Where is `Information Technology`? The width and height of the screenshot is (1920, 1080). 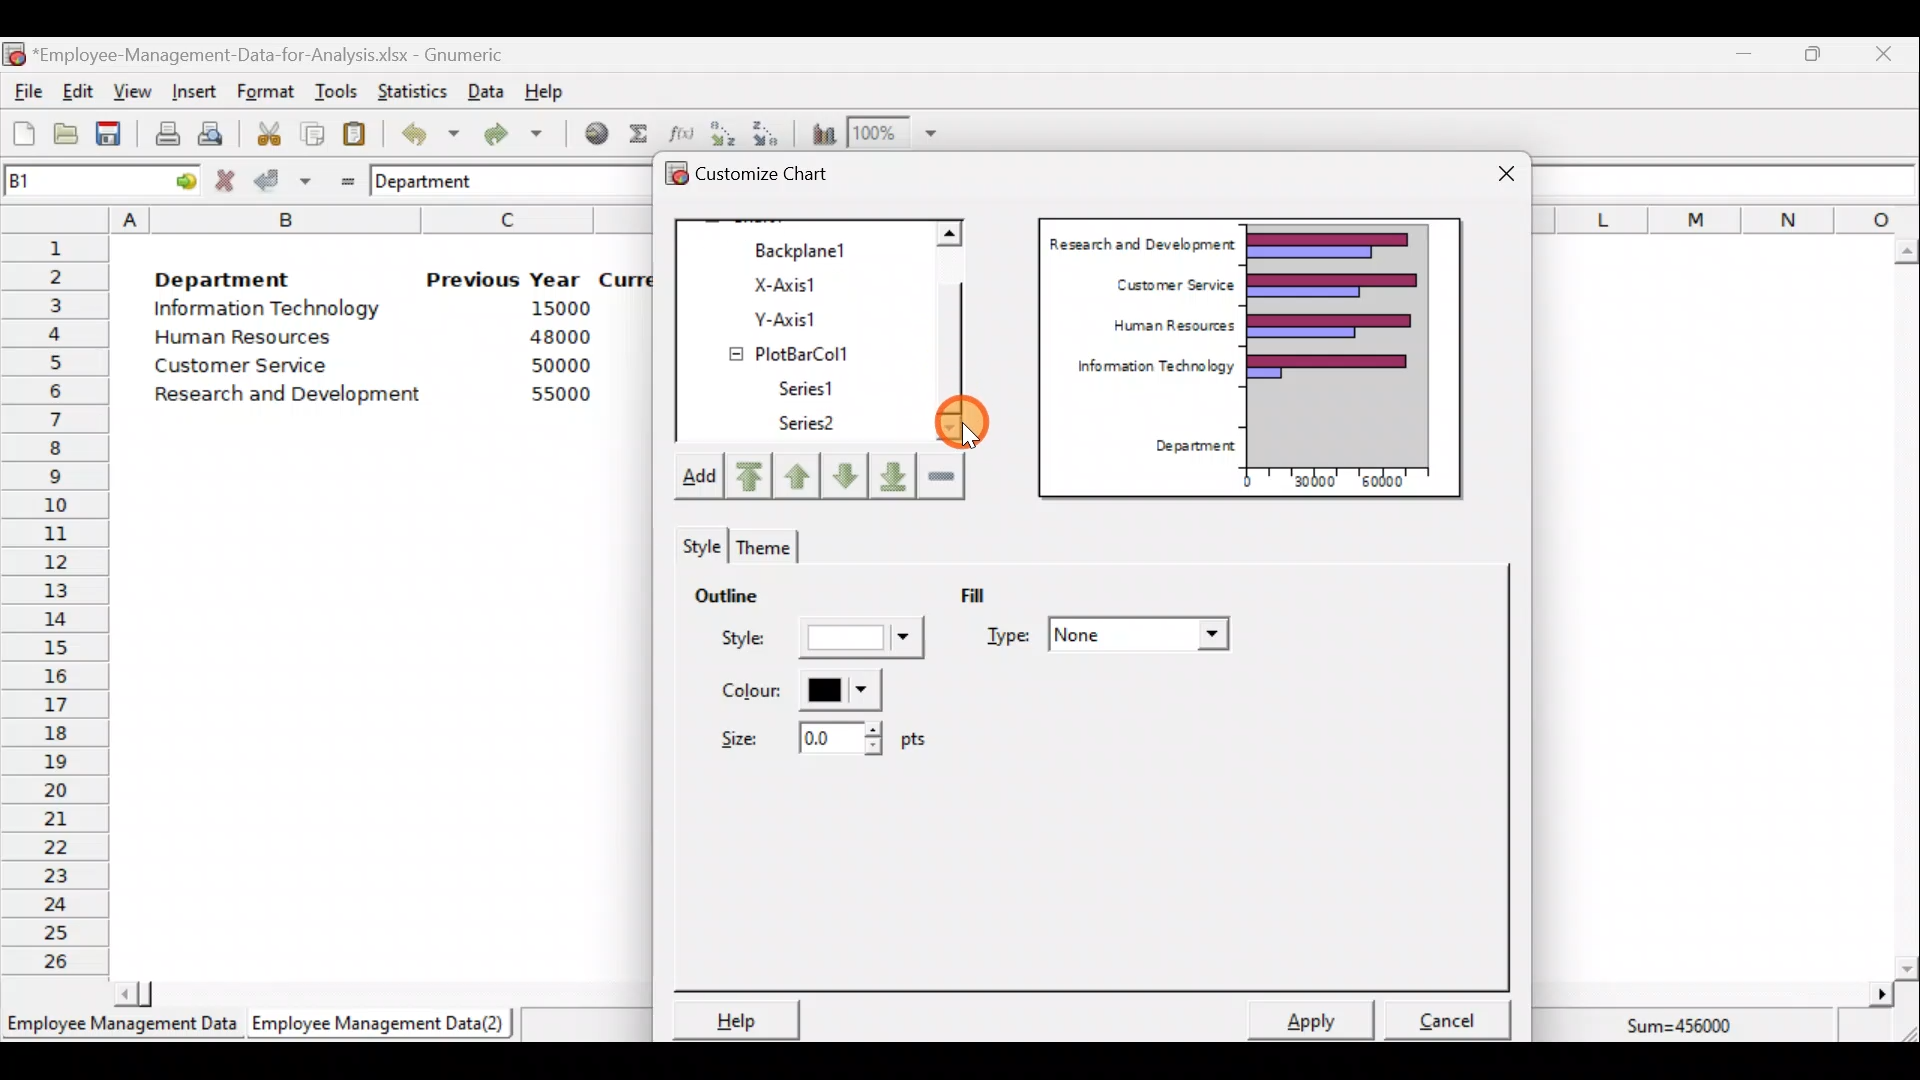
Information Technology is located at coordinates (270, 309).